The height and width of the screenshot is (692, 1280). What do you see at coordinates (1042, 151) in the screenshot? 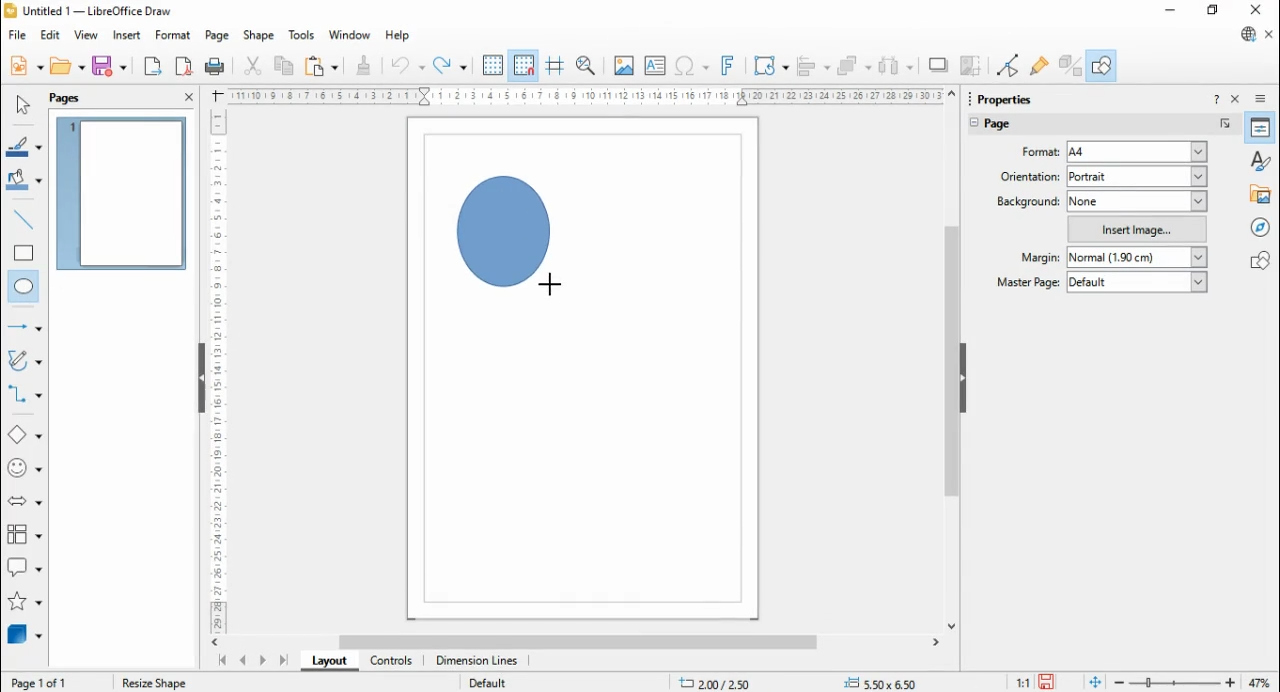
I see `page format` at bounding box center [1042, 151].